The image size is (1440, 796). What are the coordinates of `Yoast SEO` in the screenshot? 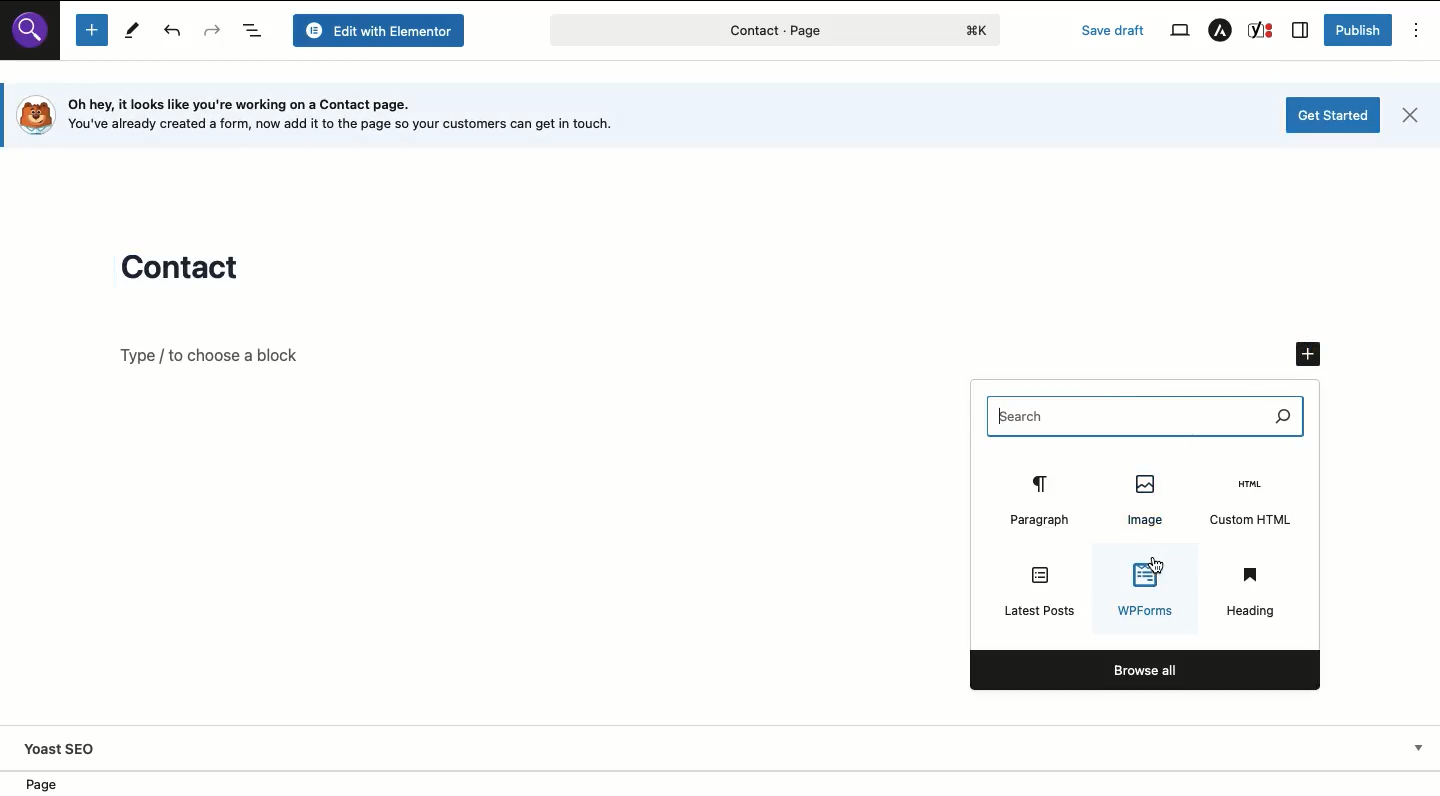 It's located at (63, 748).